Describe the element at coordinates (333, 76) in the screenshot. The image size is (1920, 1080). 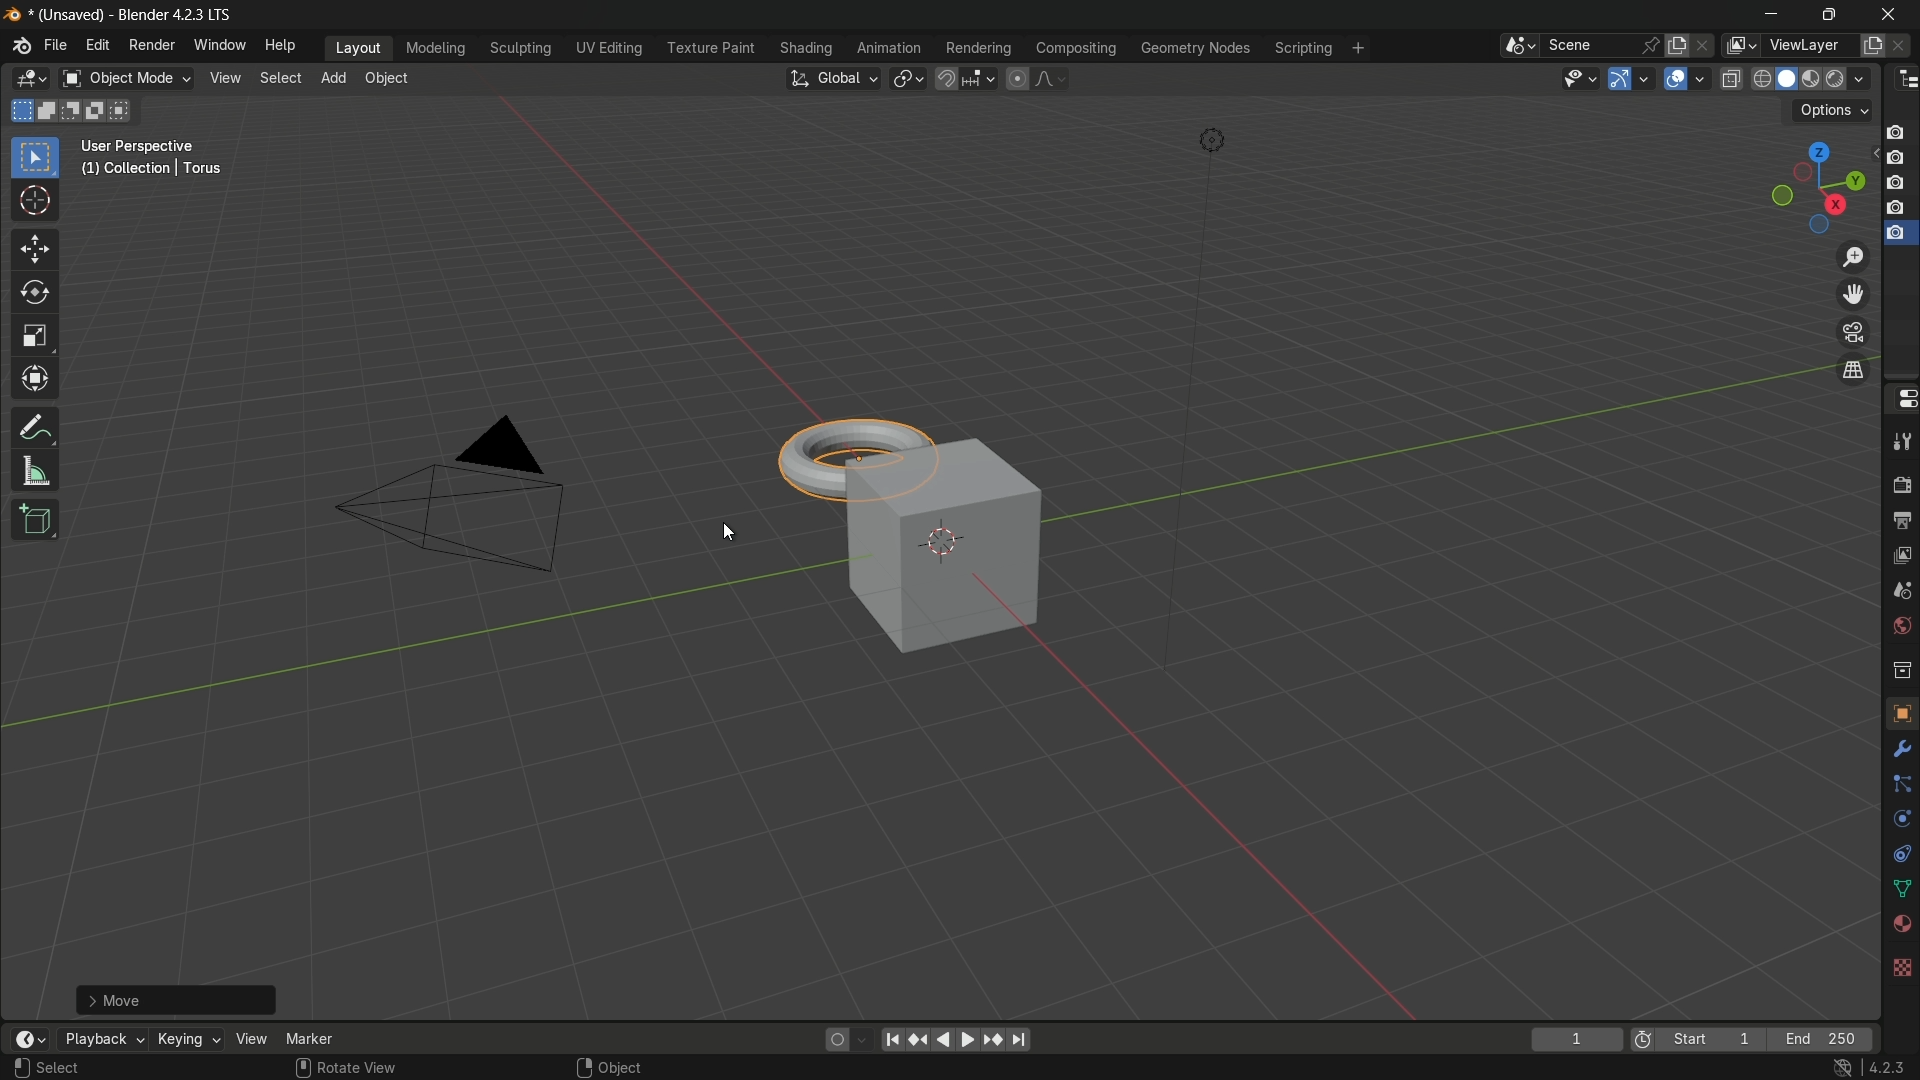
I see `add` at that location.